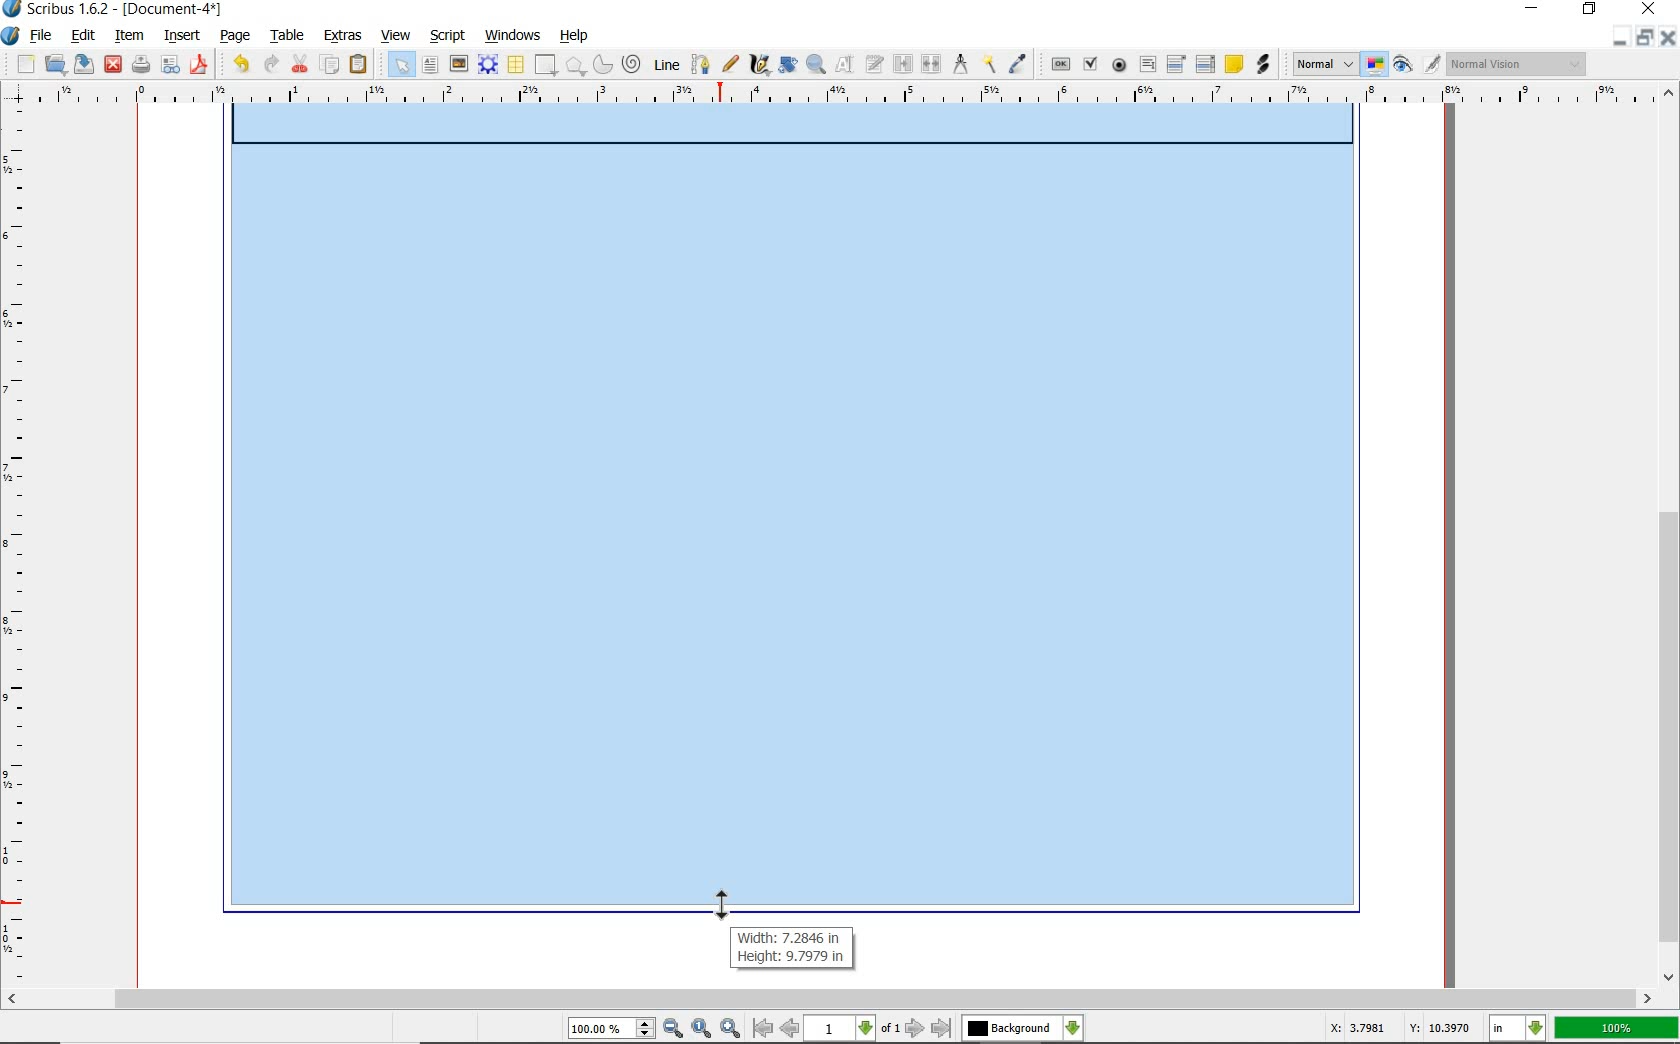 The height and width of the screenshot is (1044, 1680). I want to click on Normal, so click(1324, 64).